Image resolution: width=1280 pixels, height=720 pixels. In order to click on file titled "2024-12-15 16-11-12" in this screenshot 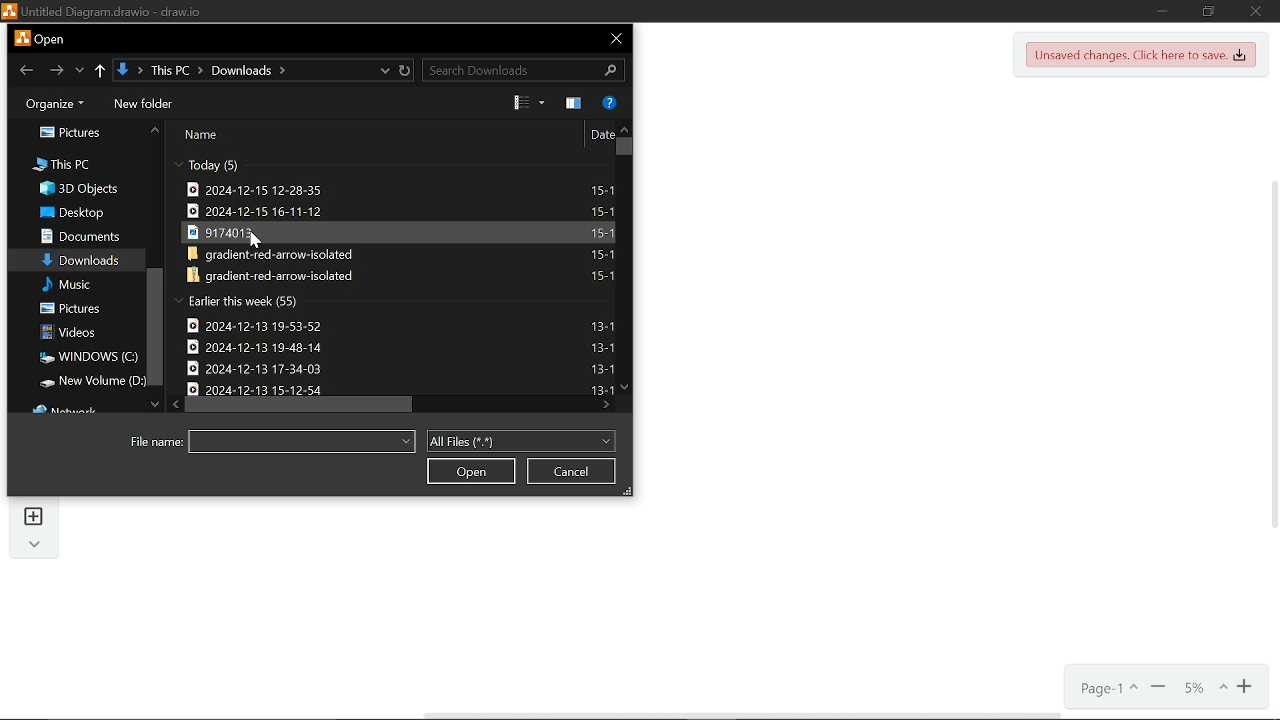, I will do `click(404, 210)`.